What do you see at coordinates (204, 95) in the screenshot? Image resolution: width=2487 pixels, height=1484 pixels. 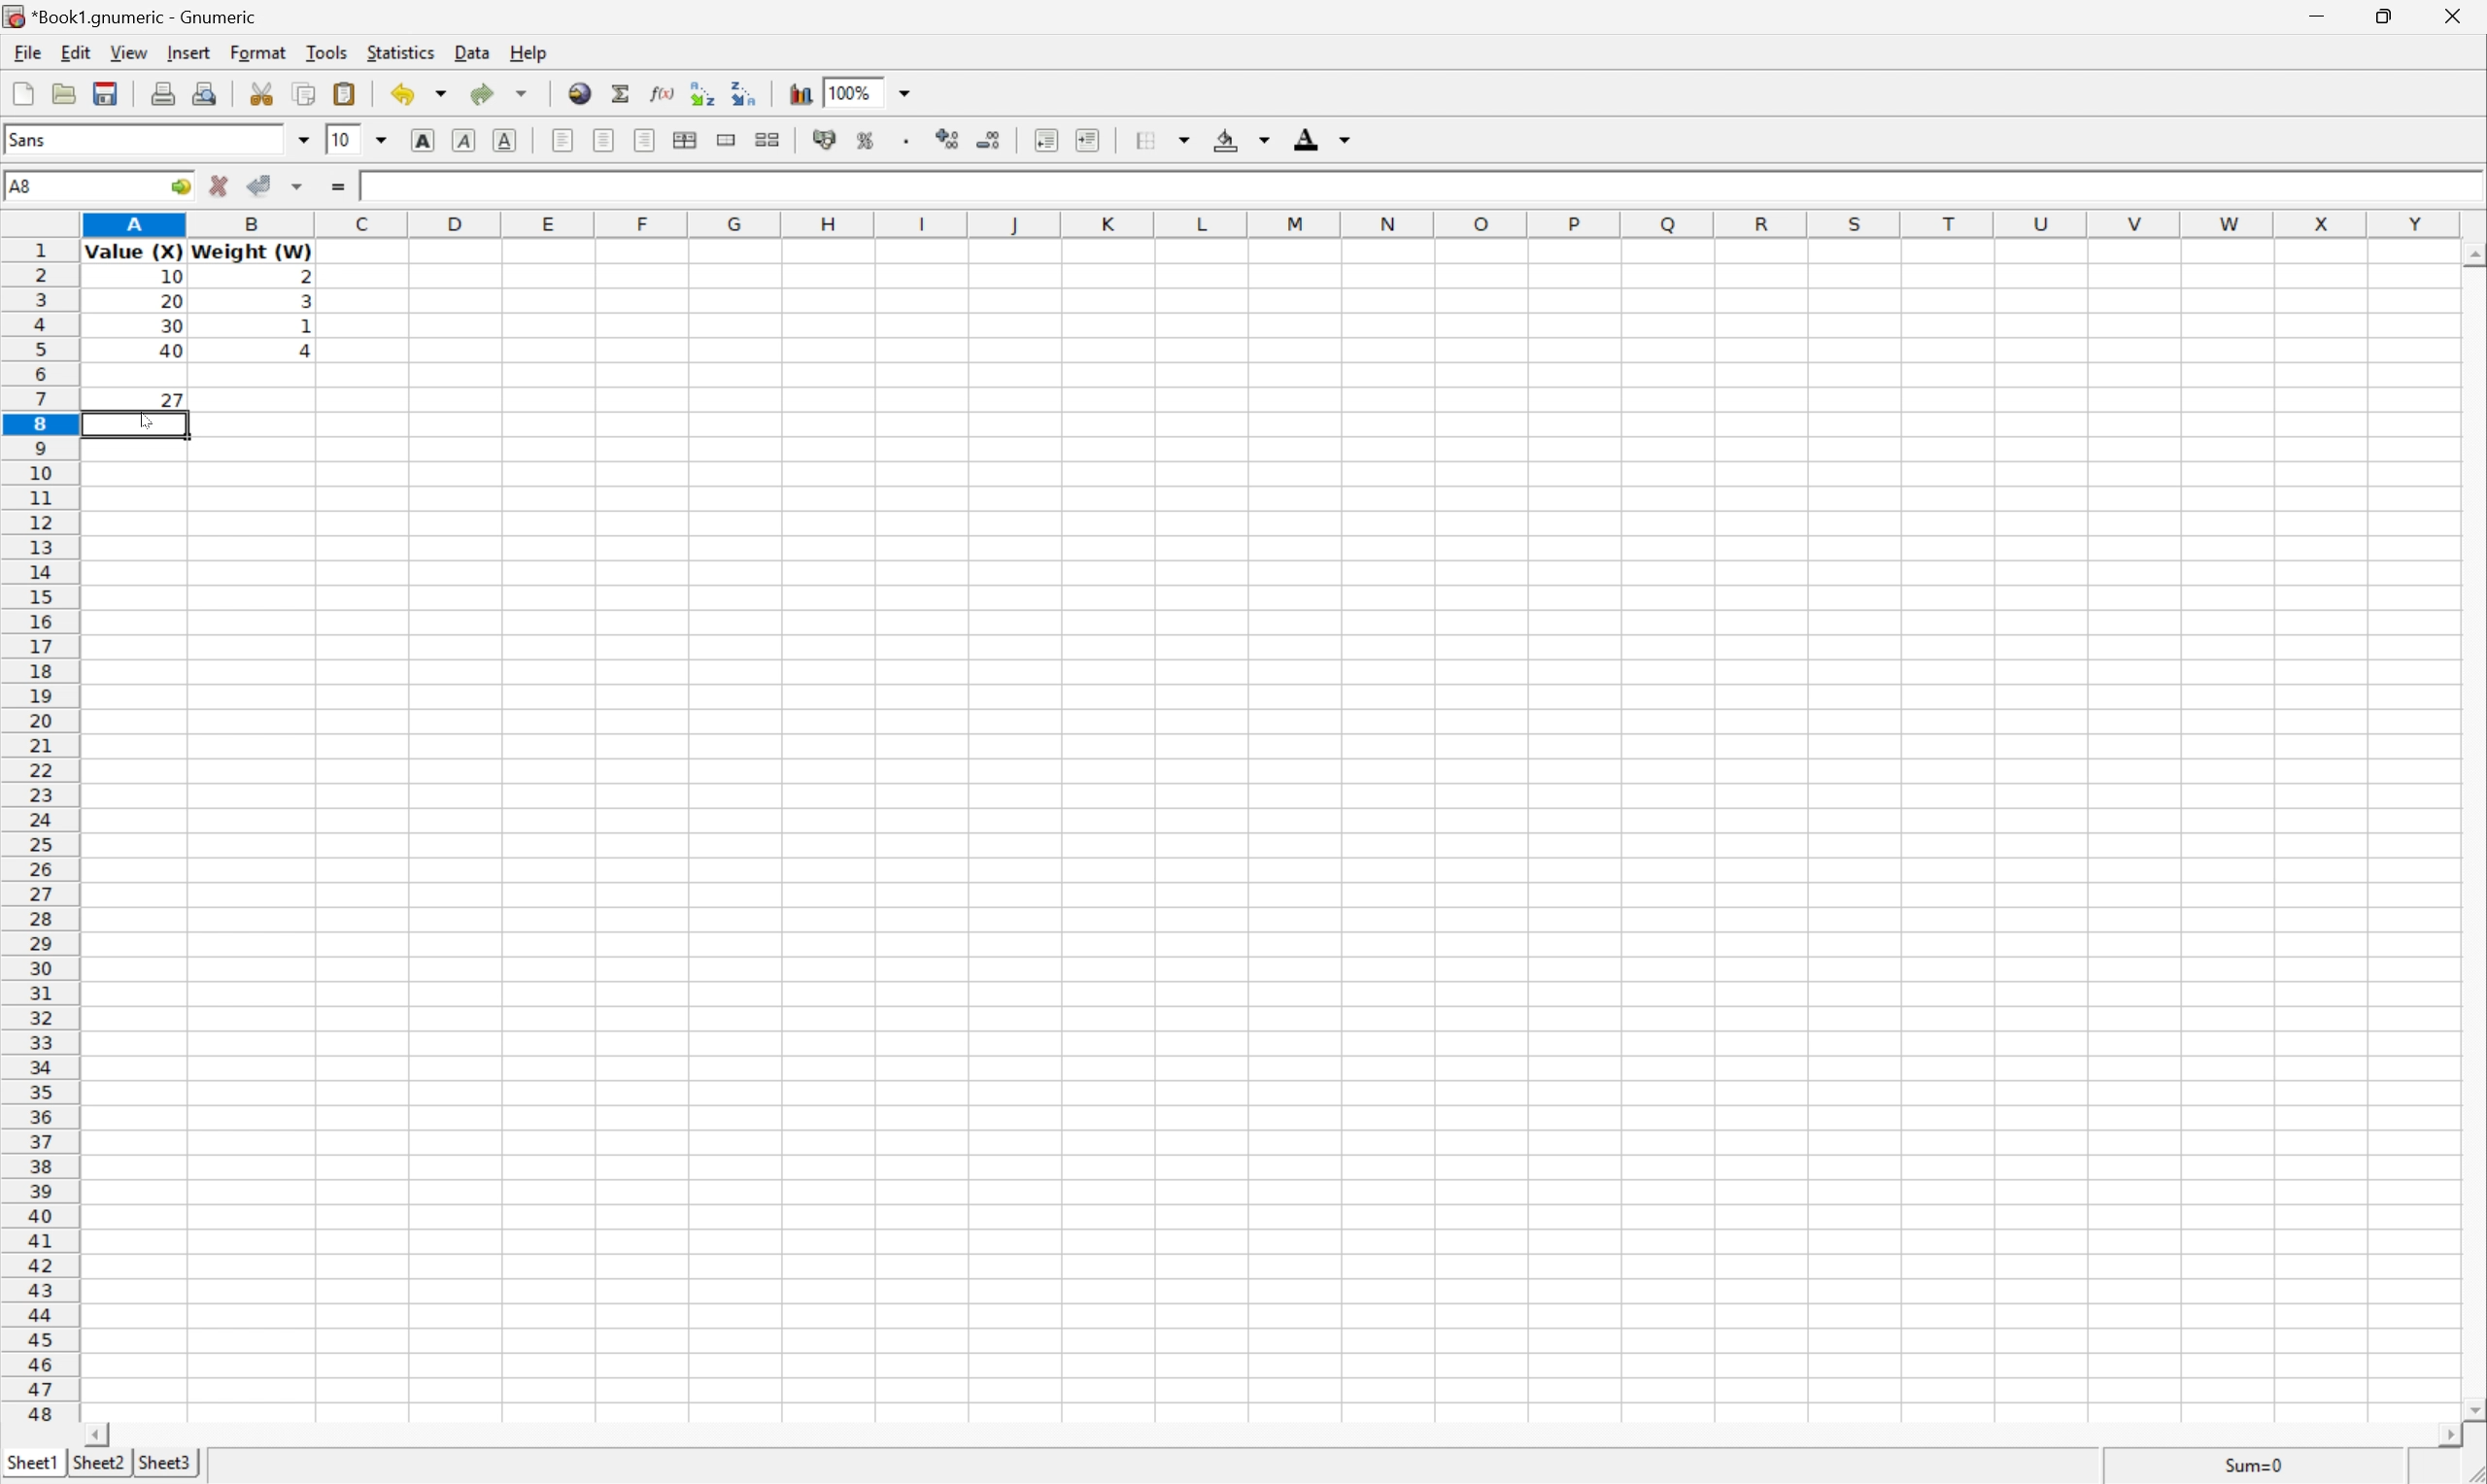 I see `Print preview` at bounding box center [204, 95].